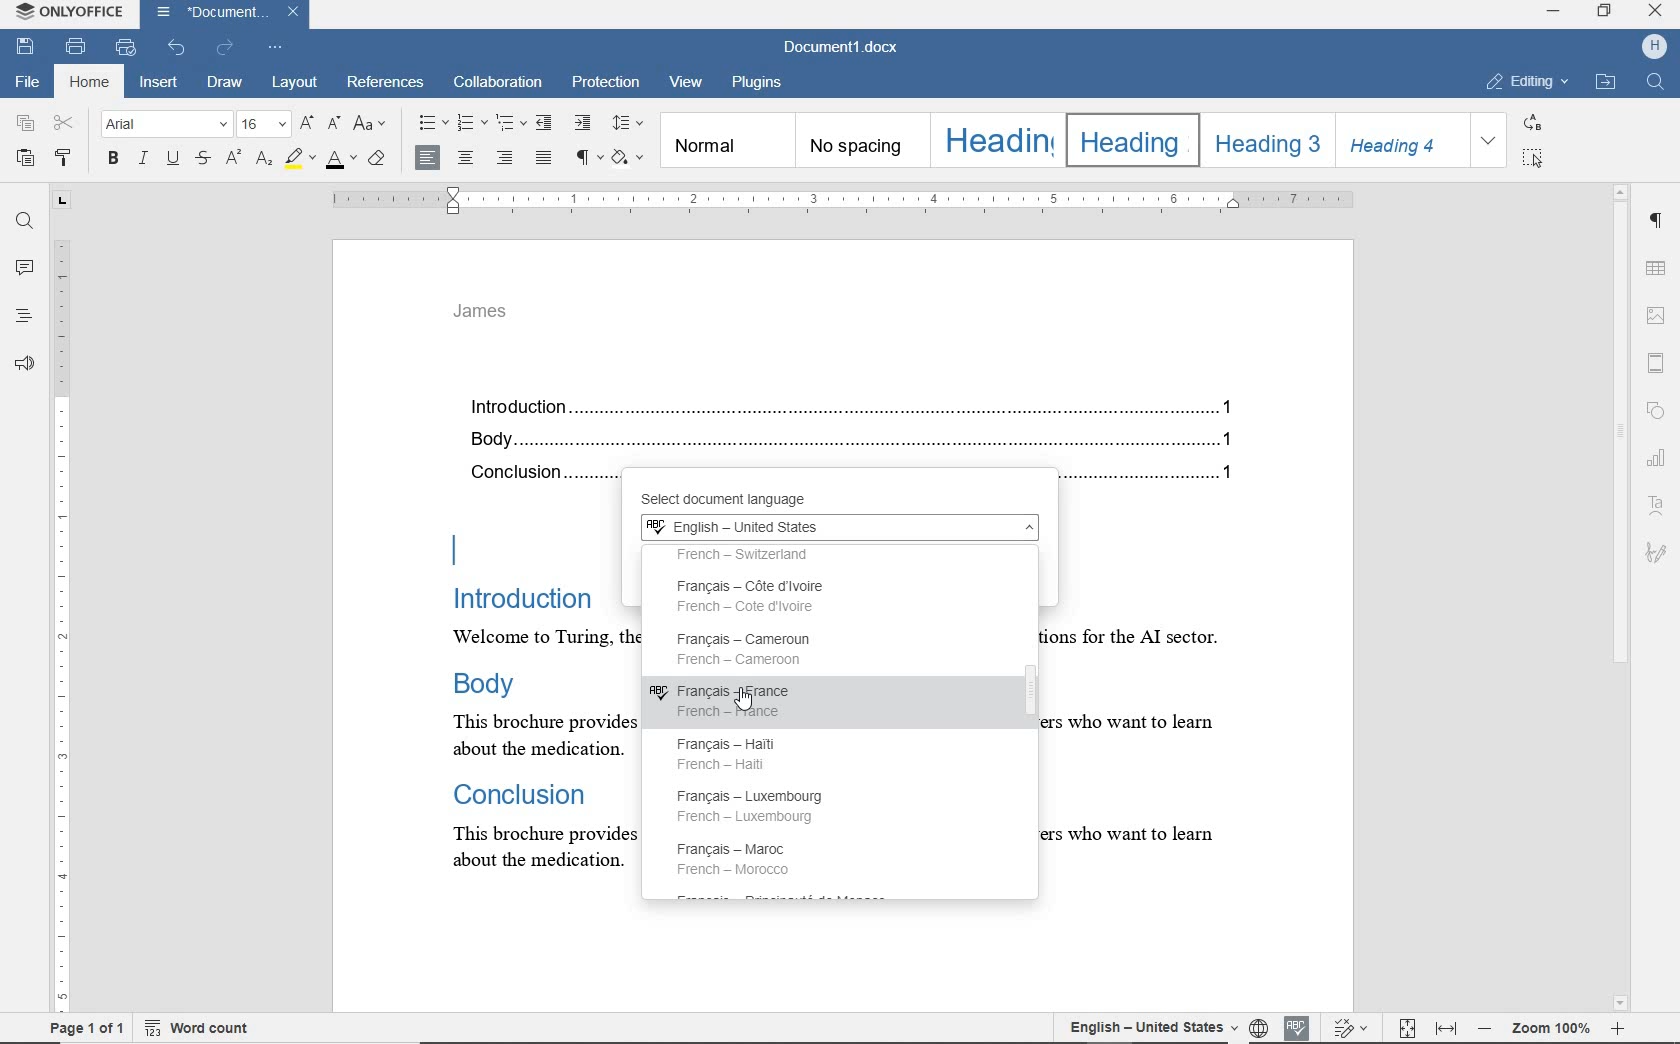 The height and width of the screenshot is (1044, 1680). I want to click on scrollbar, so click(1621, 597).